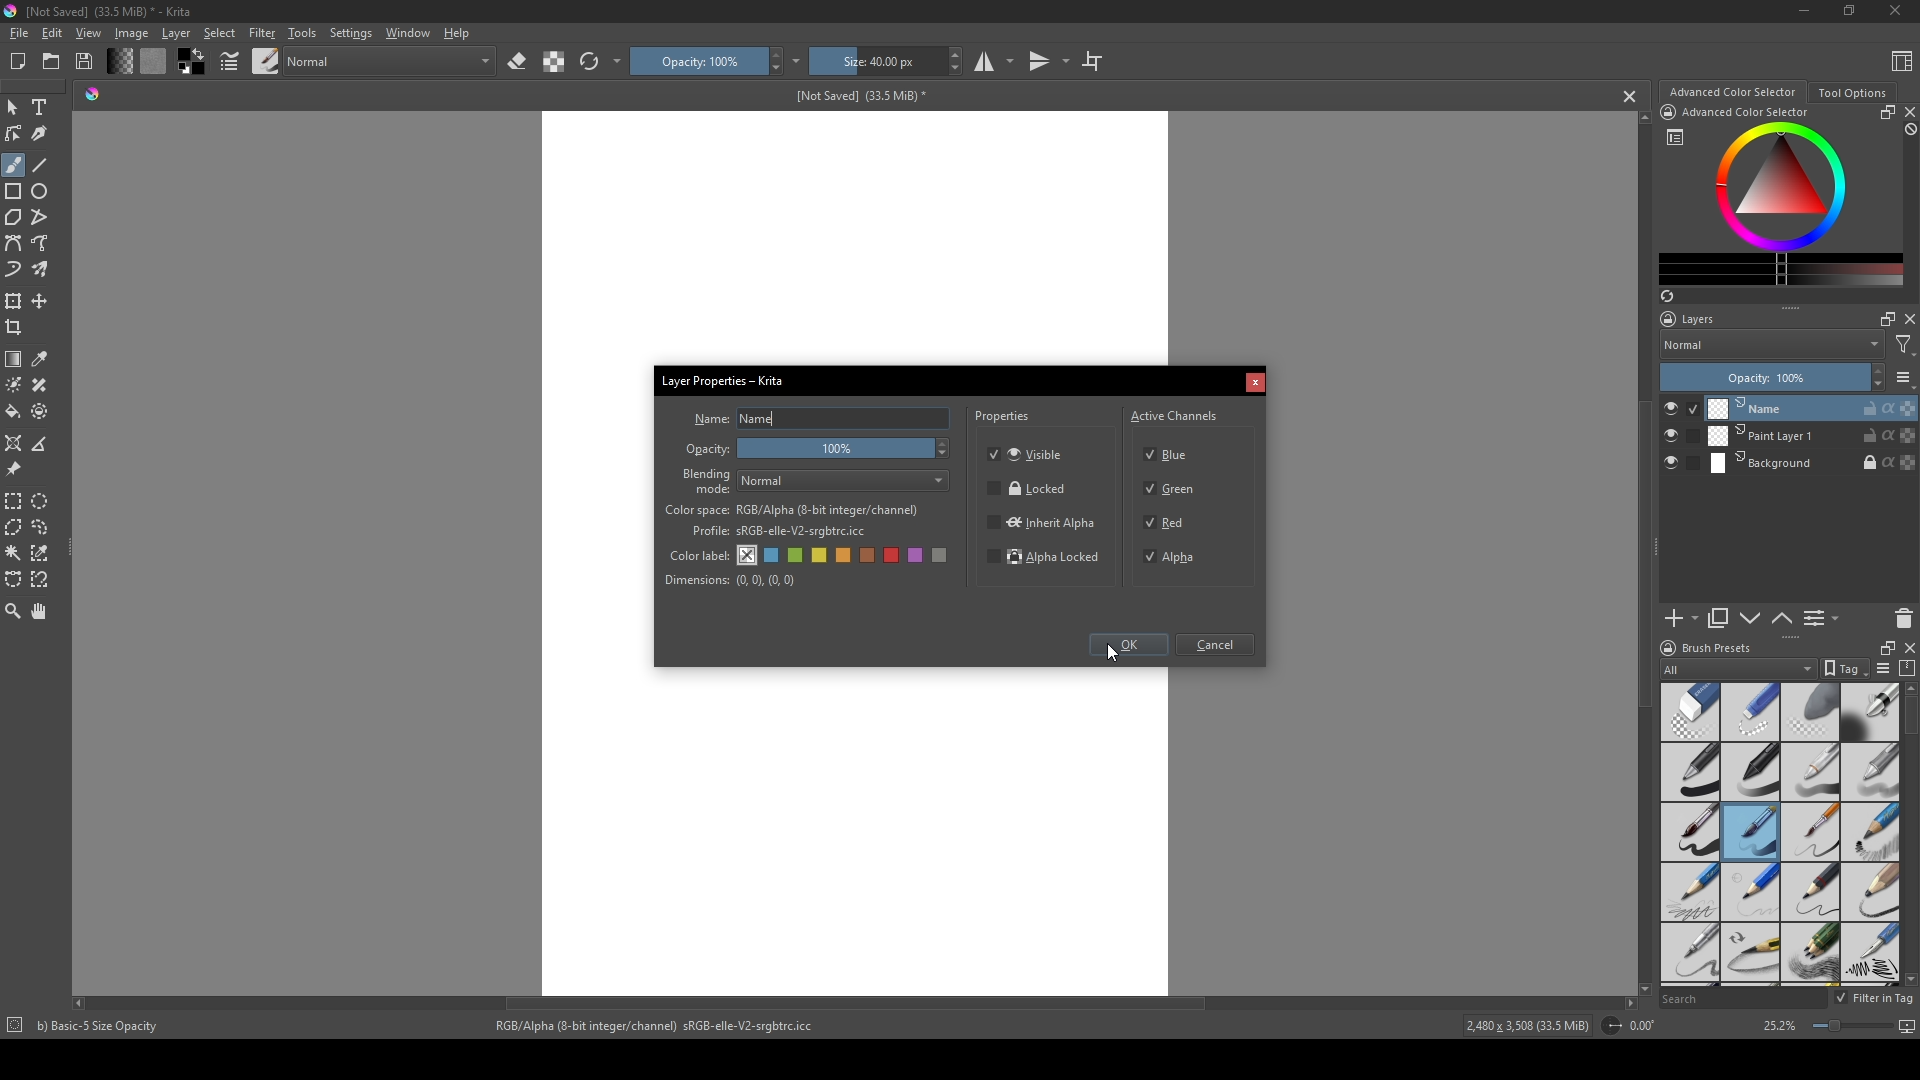  I want to click on color, so click(189, 62).